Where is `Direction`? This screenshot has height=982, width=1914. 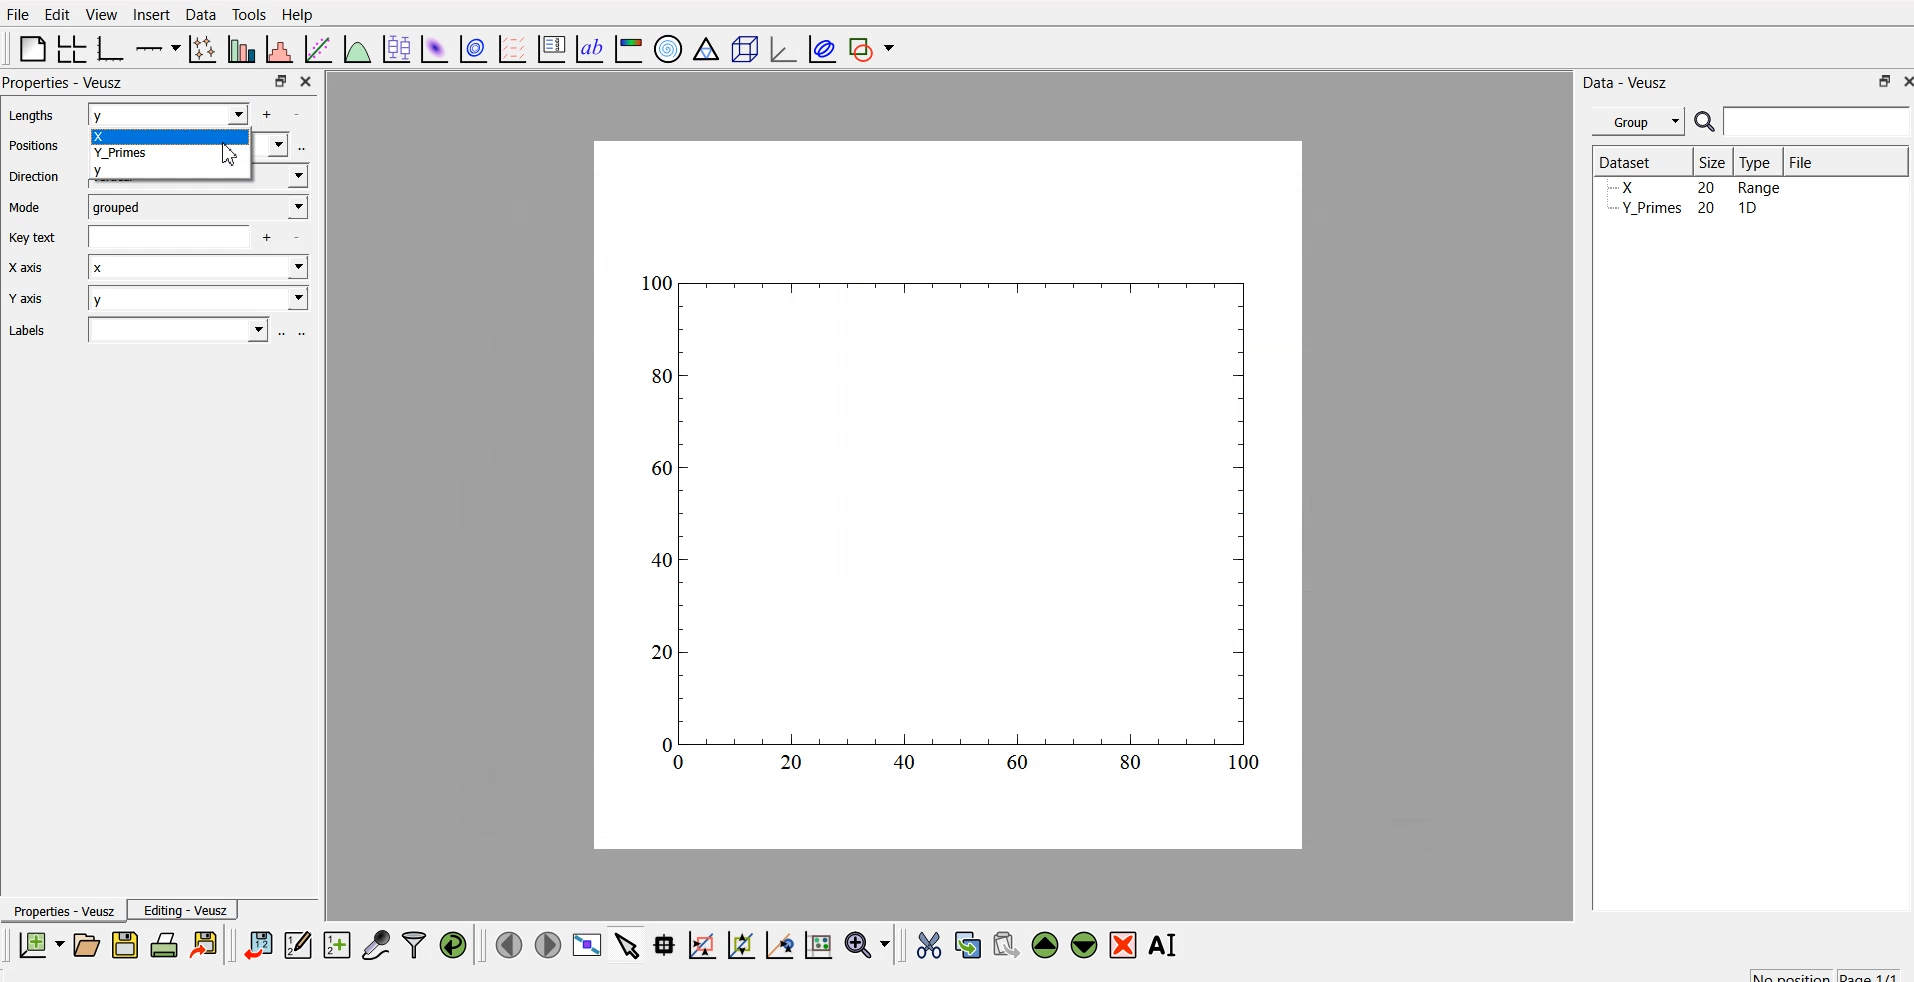 Direction is located at coordinates (38, 176).